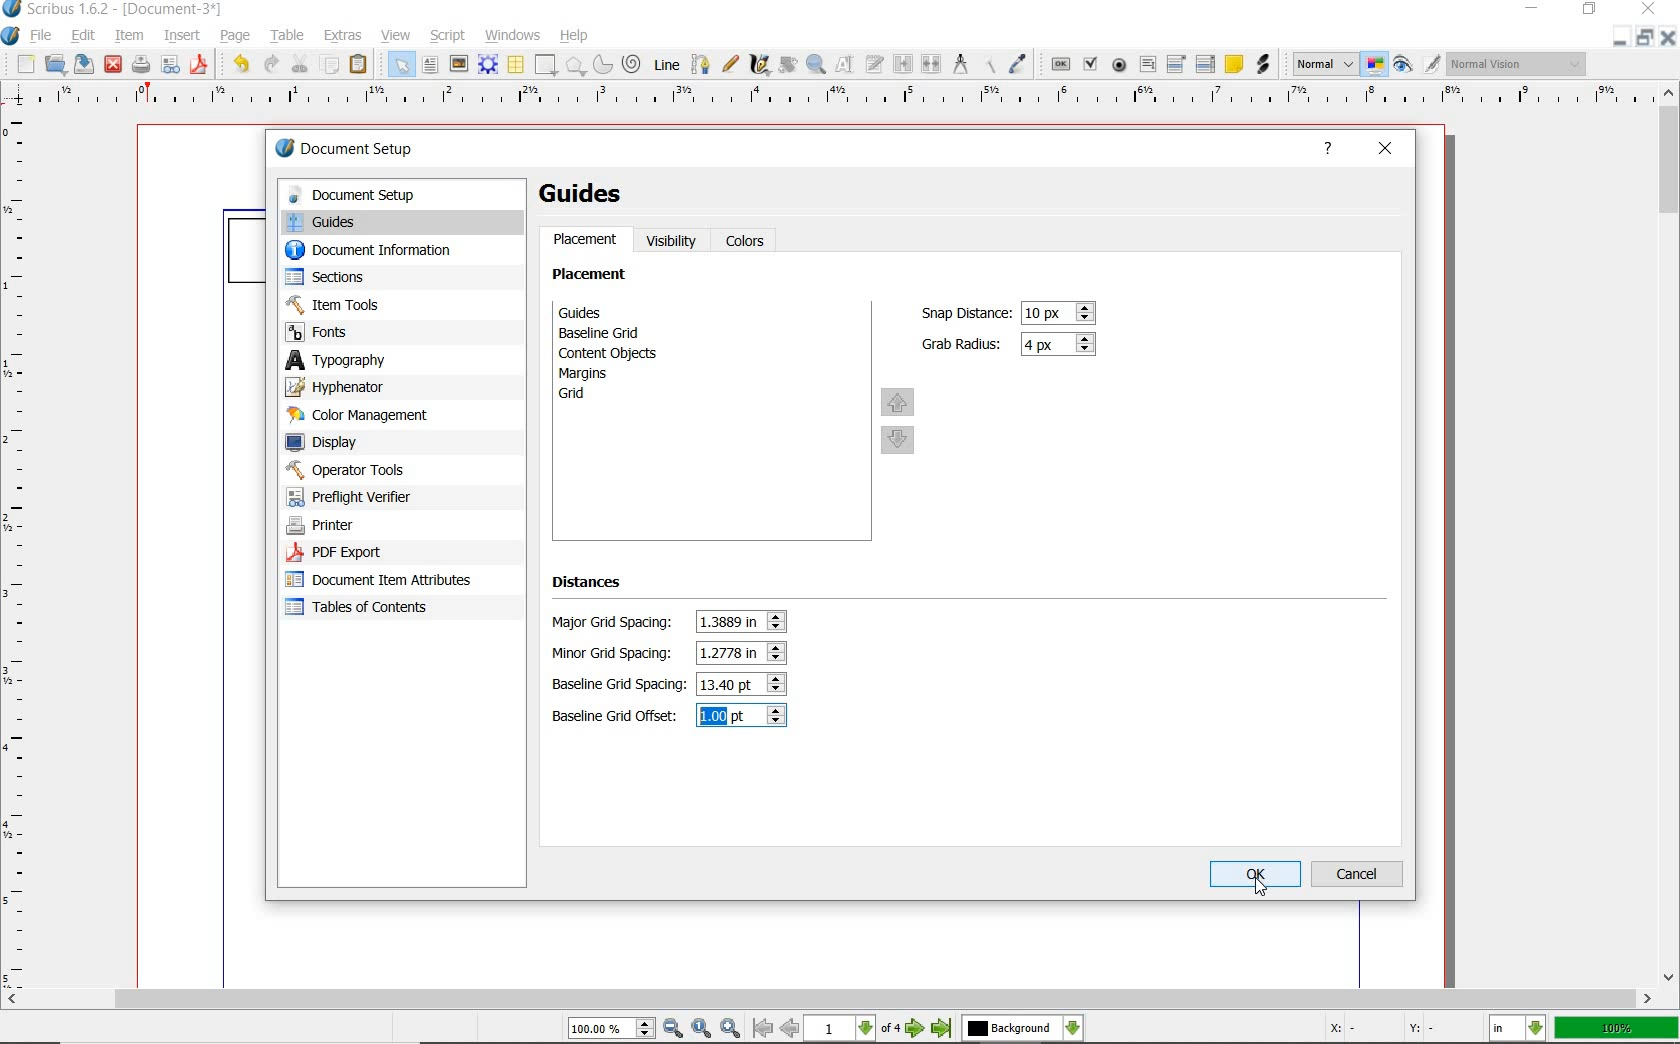  Describe the element at coordinates (1647, 38) in the screenshot. I see `restore` at that location.